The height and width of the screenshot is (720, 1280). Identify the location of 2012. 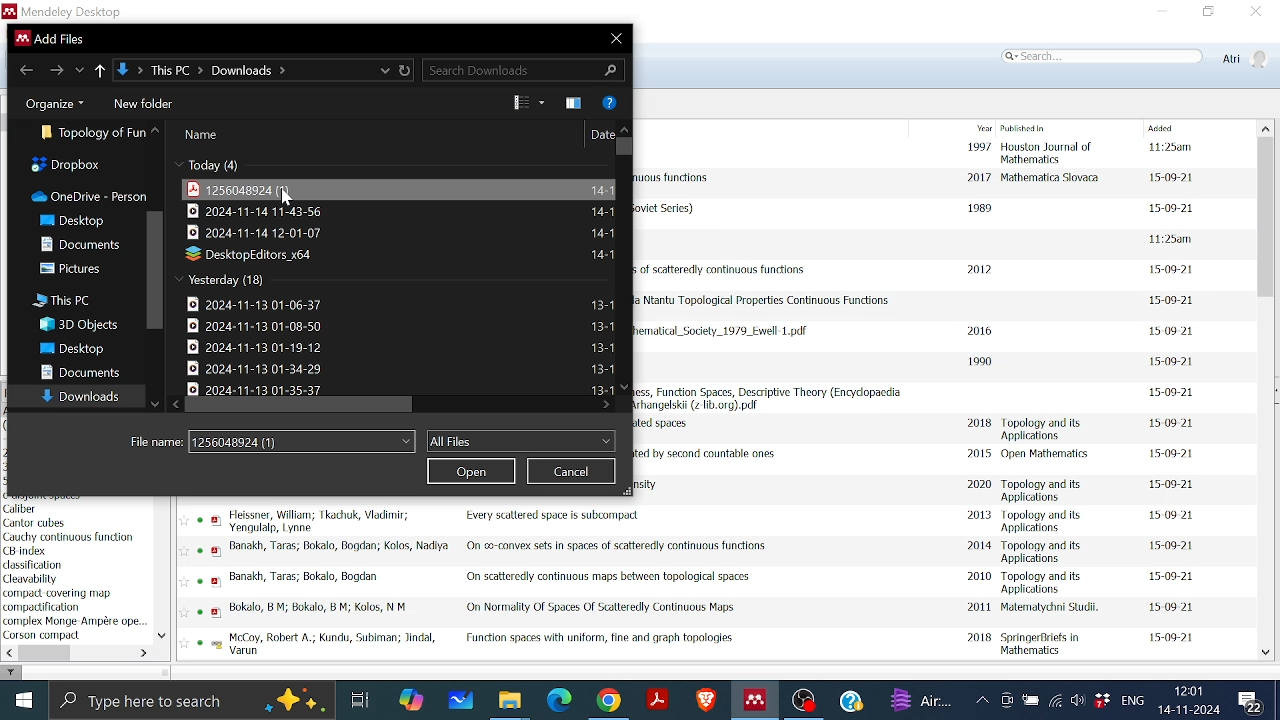
(977, 270).